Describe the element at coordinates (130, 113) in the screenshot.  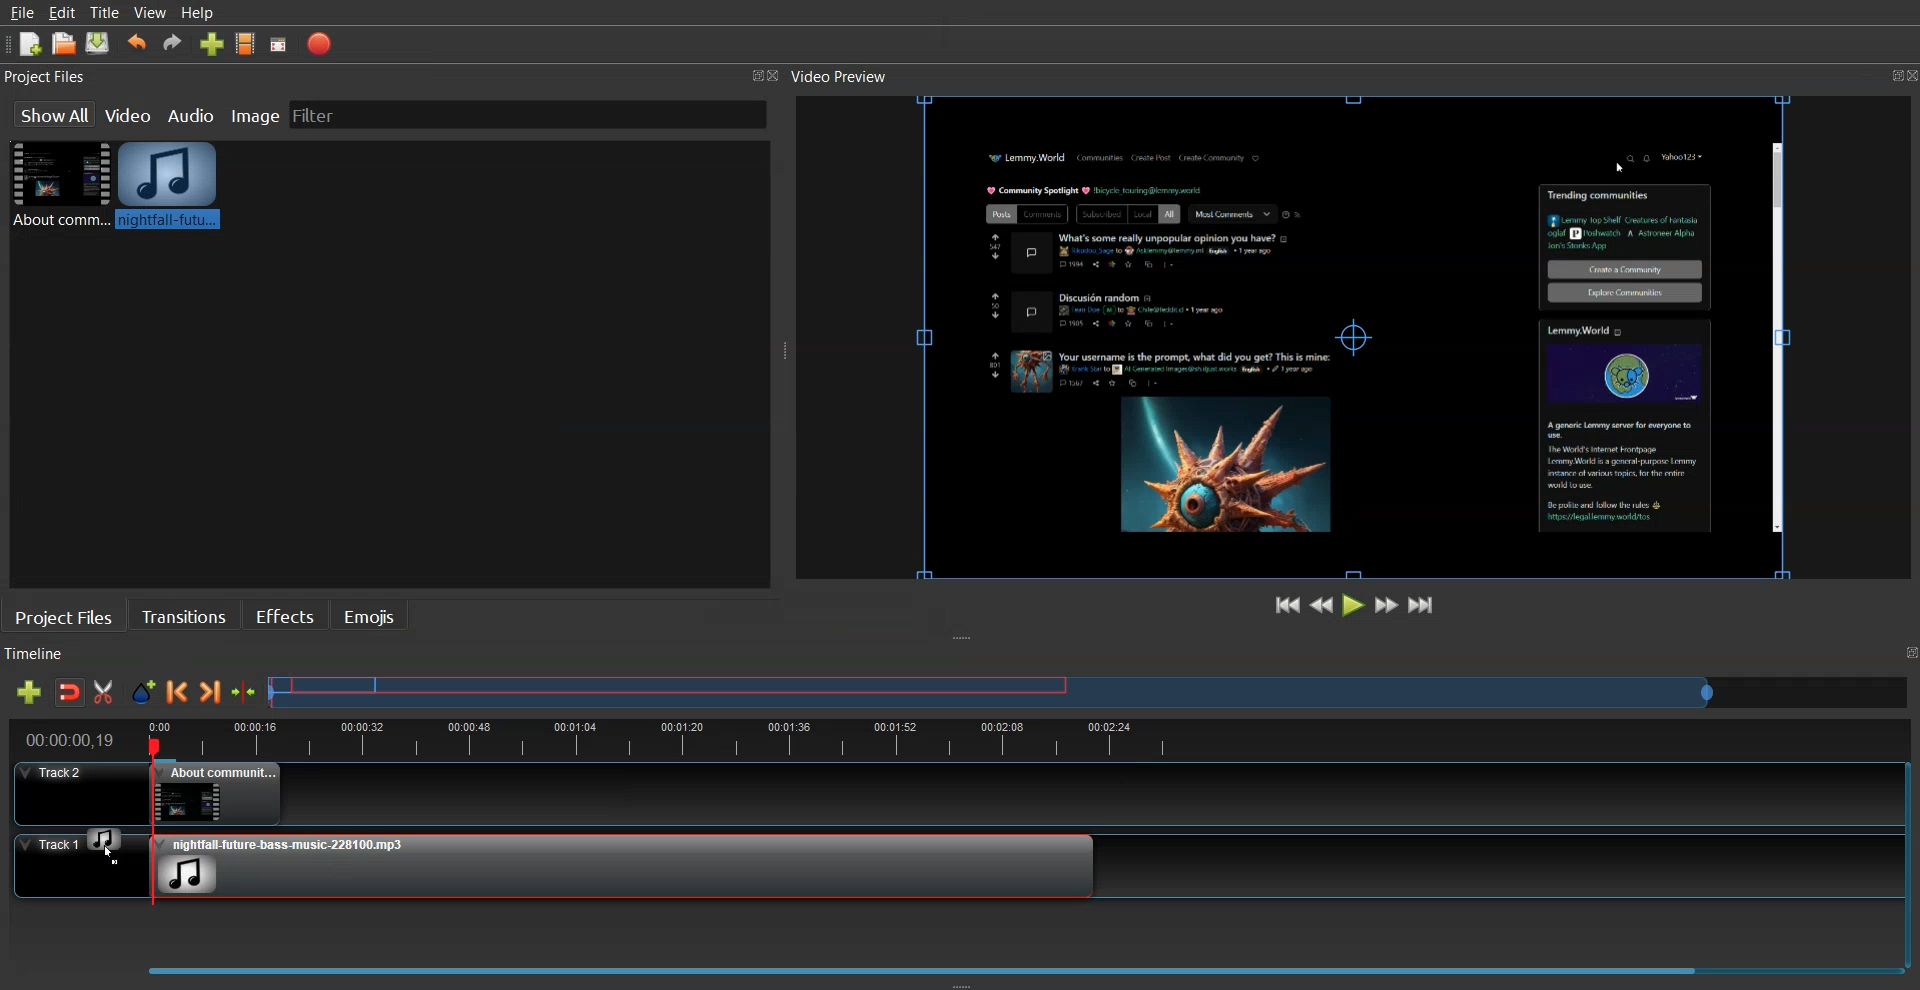
I see `Video` at that location.